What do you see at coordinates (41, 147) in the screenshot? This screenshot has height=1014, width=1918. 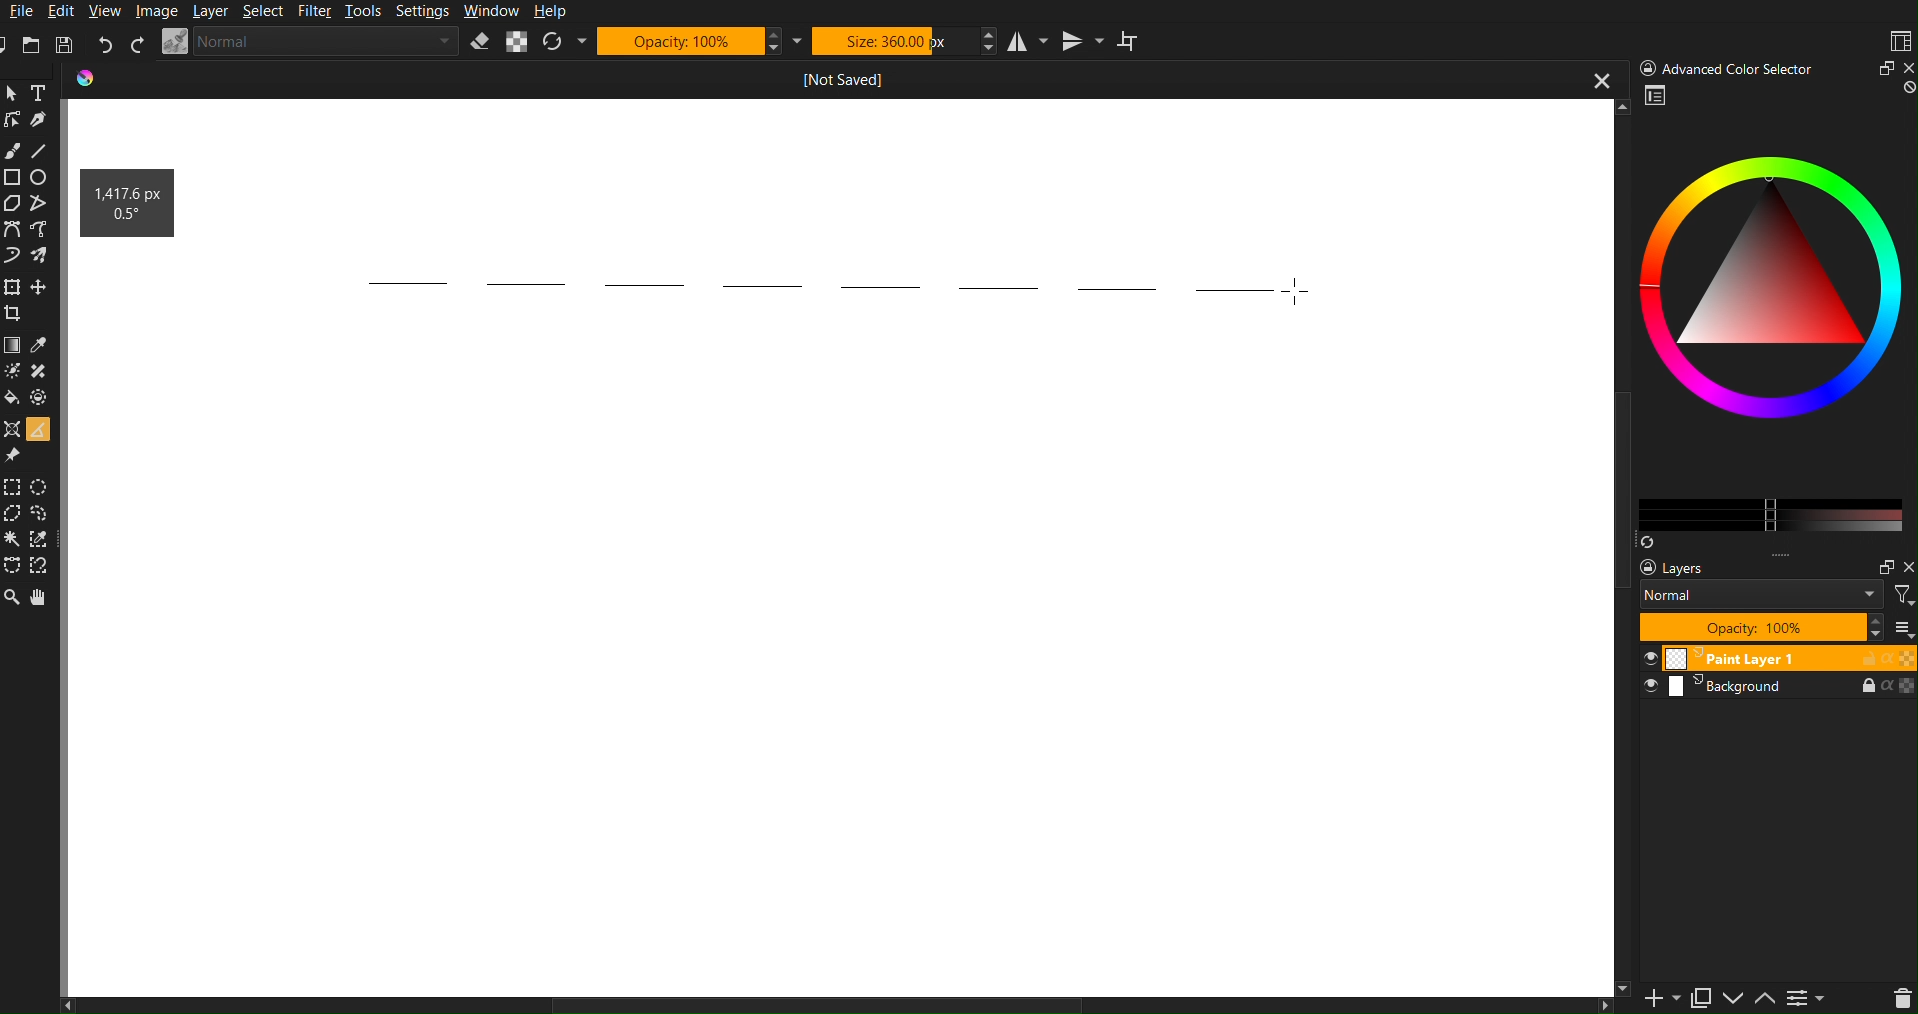 I see `Line` at bounding box center [41, 147].